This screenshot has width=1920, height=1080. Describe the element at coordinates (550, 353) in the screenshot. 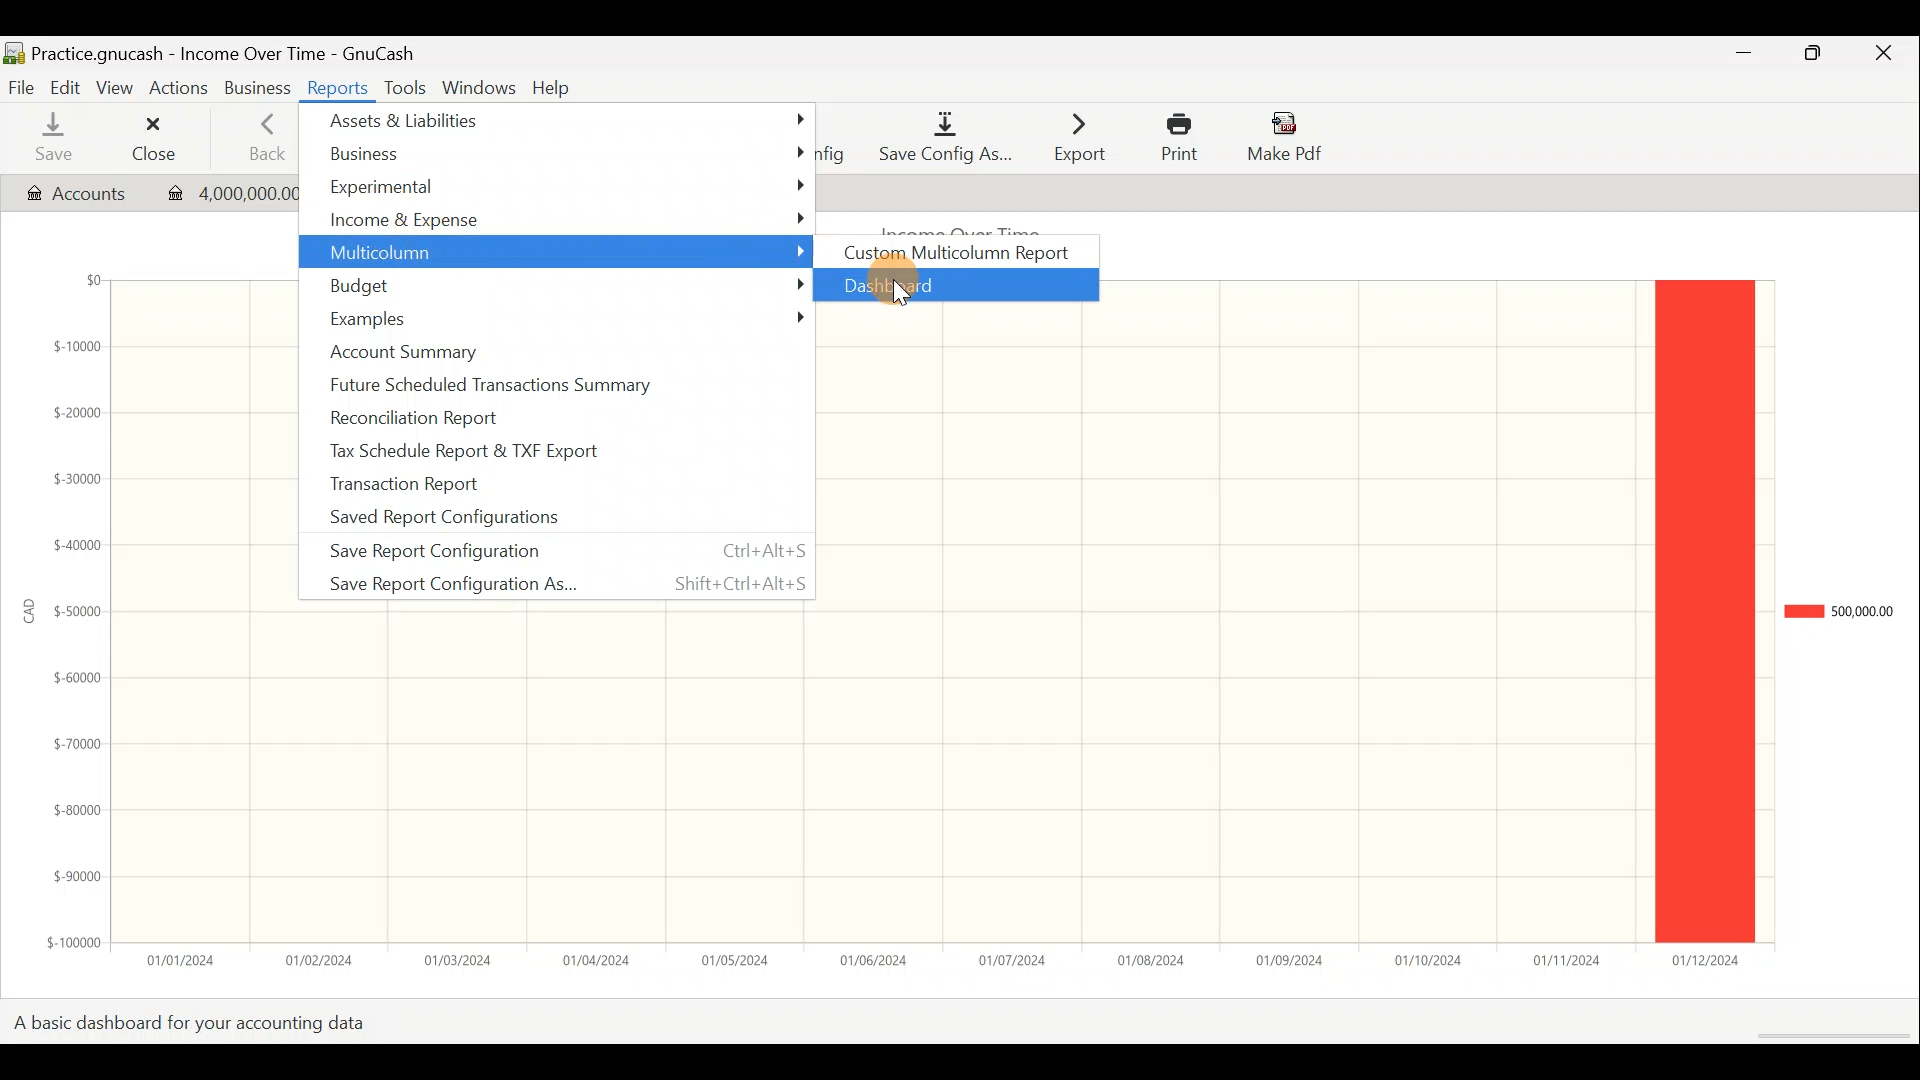

I see `Account summary` at that location.